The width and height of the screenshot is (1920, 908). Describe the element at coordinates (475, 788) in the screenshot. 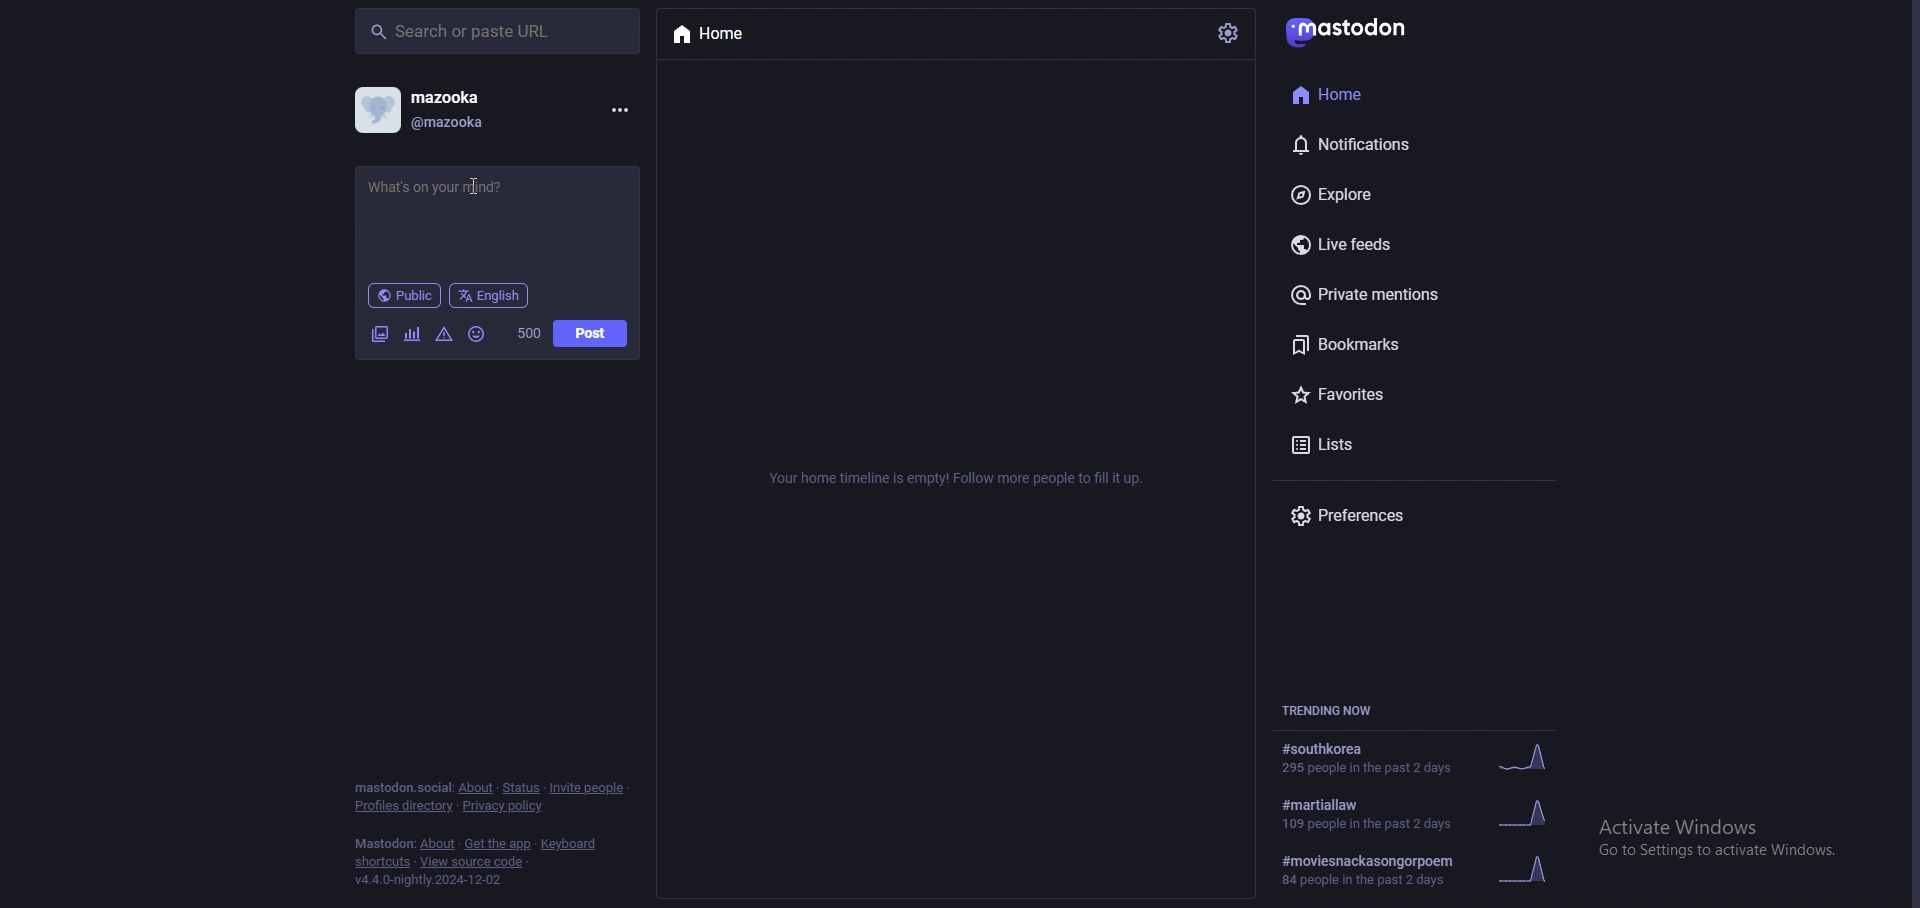

I see `about` at that location.